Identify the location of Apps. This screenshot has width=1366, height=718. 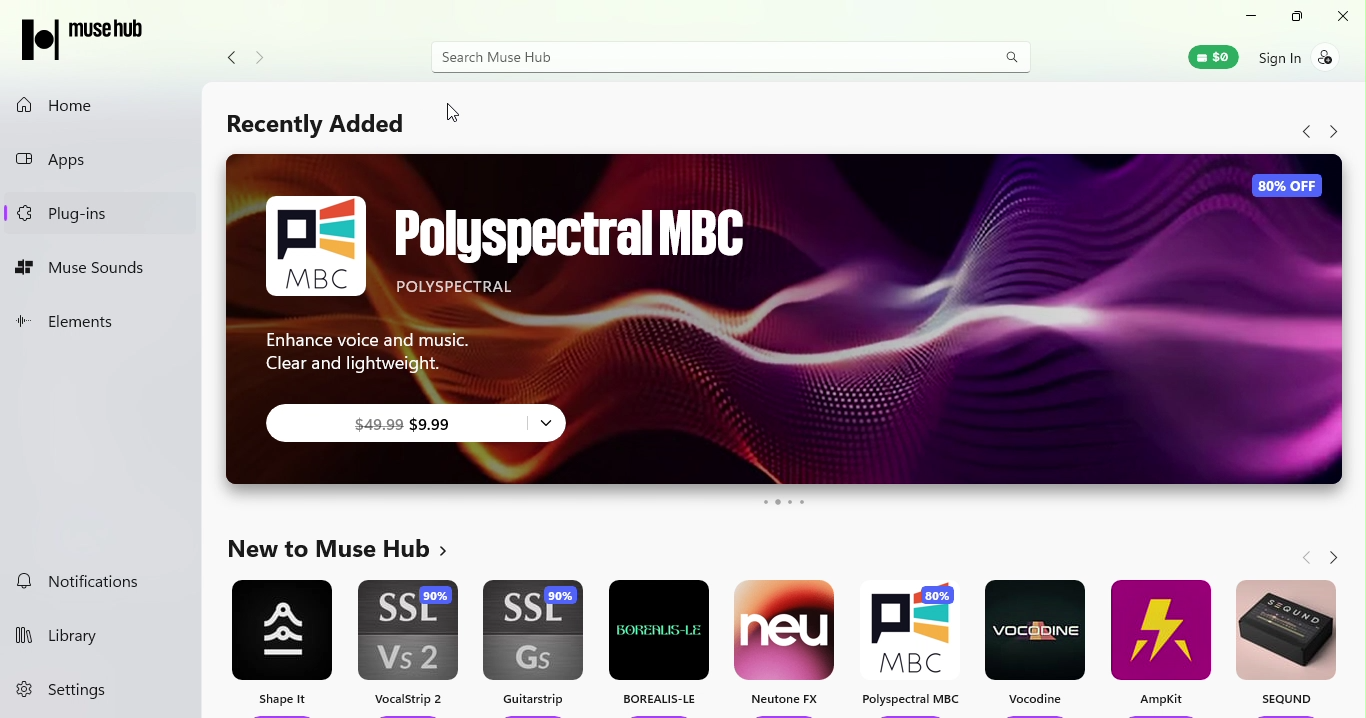
(97, 163).